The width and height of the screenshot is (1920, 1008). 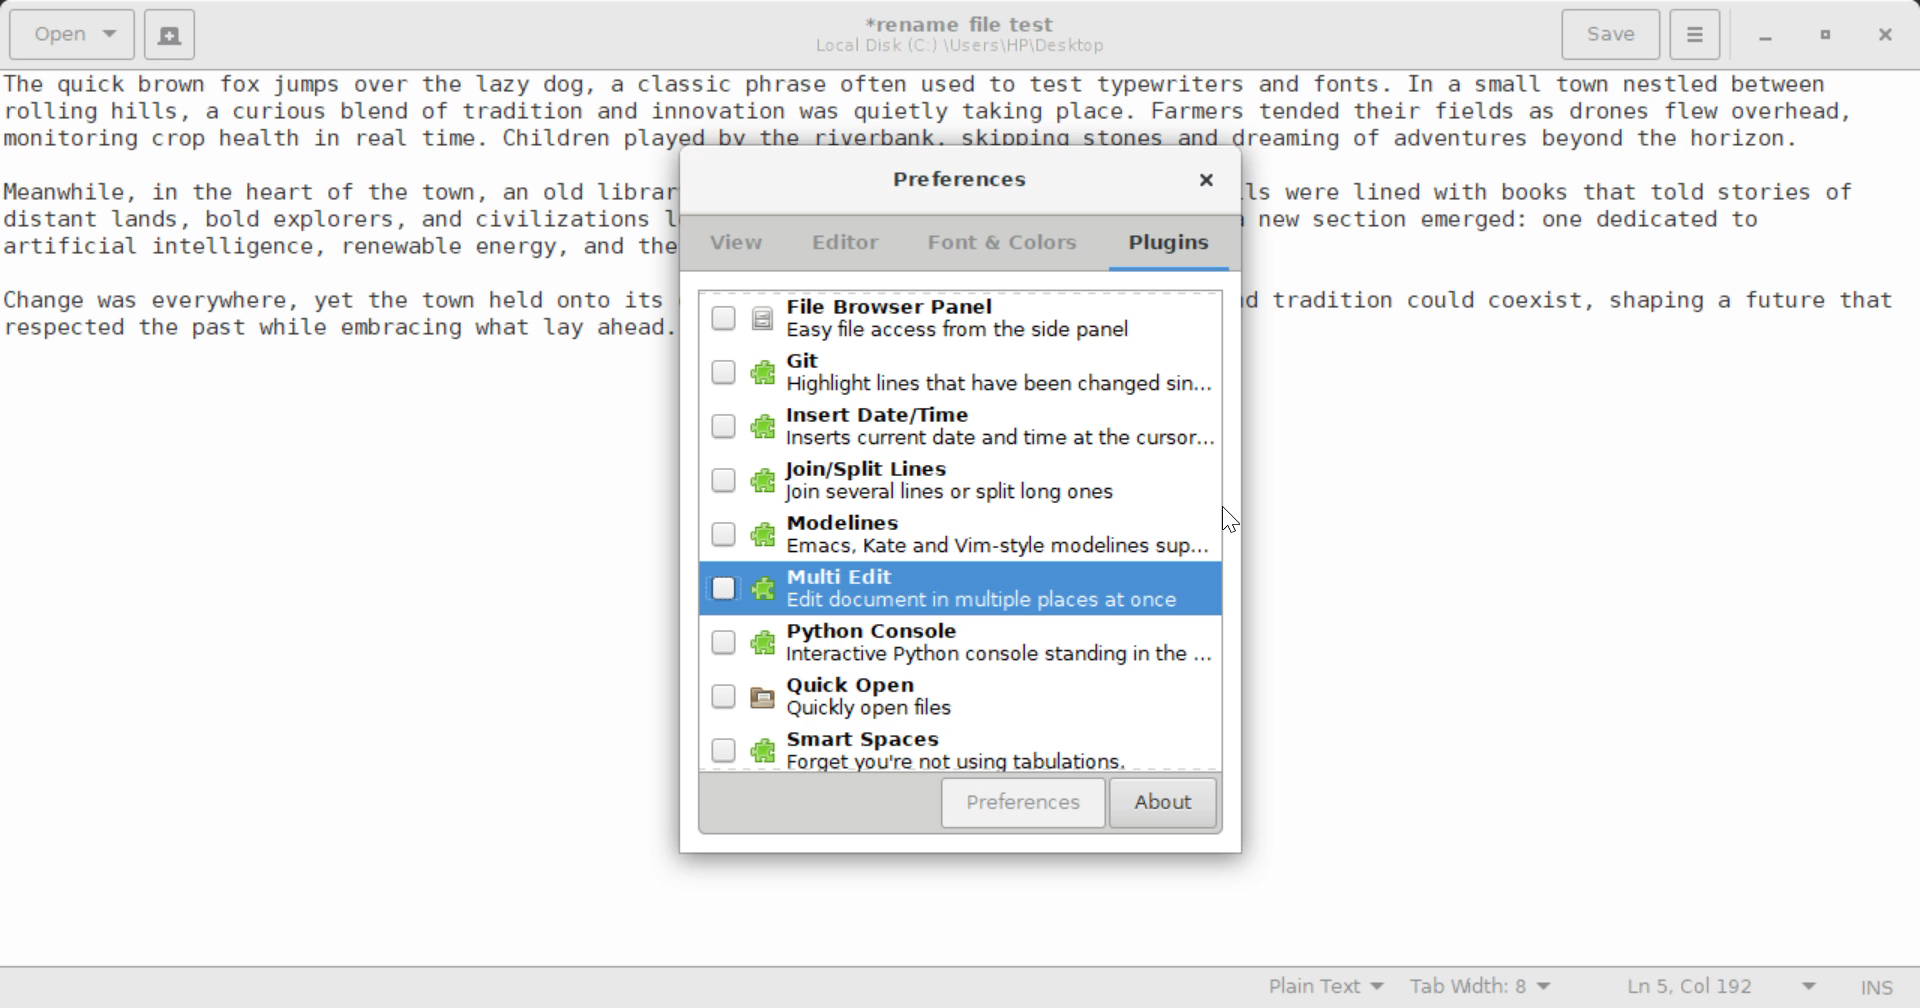 What do you see at coordinates (1888, 33) in the screenshot?
I see `Close Window` at bounding box center [1888, 33].